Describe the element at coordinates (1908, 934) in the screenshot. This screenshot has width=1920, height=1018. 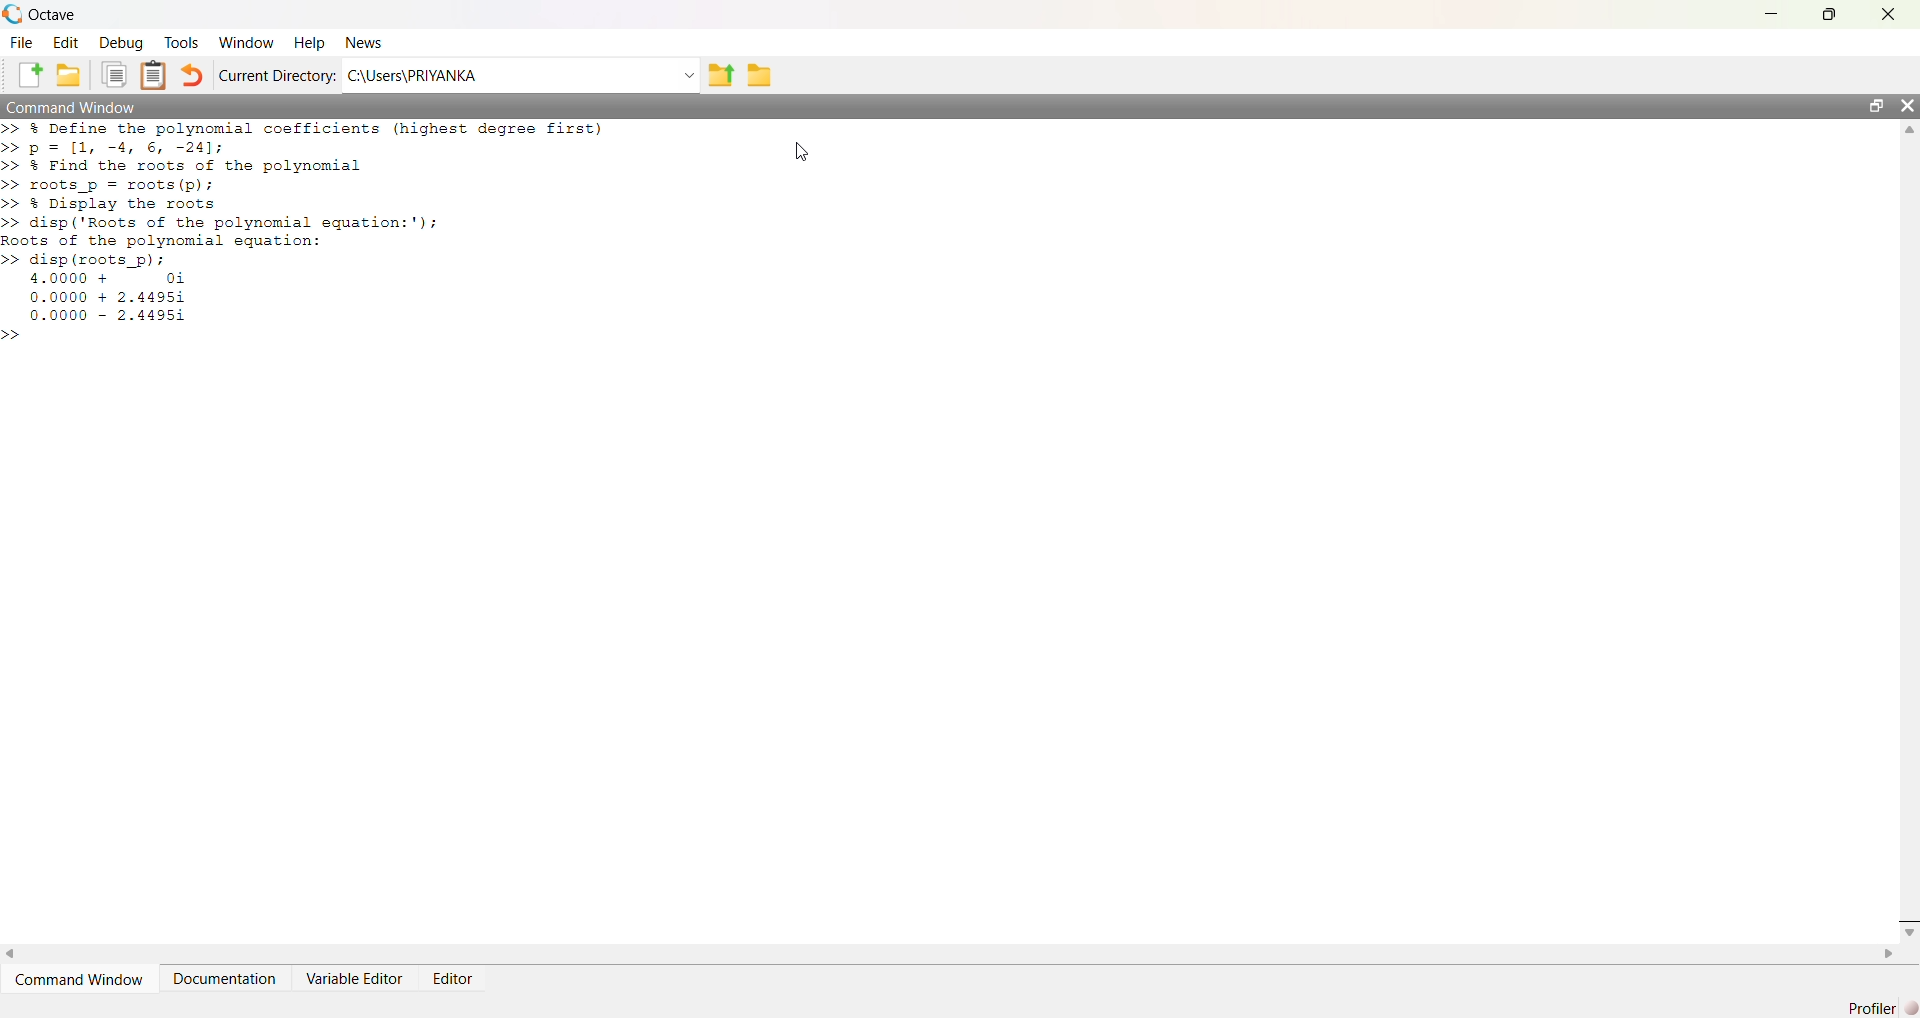
I see `Down Scroll` at that location.